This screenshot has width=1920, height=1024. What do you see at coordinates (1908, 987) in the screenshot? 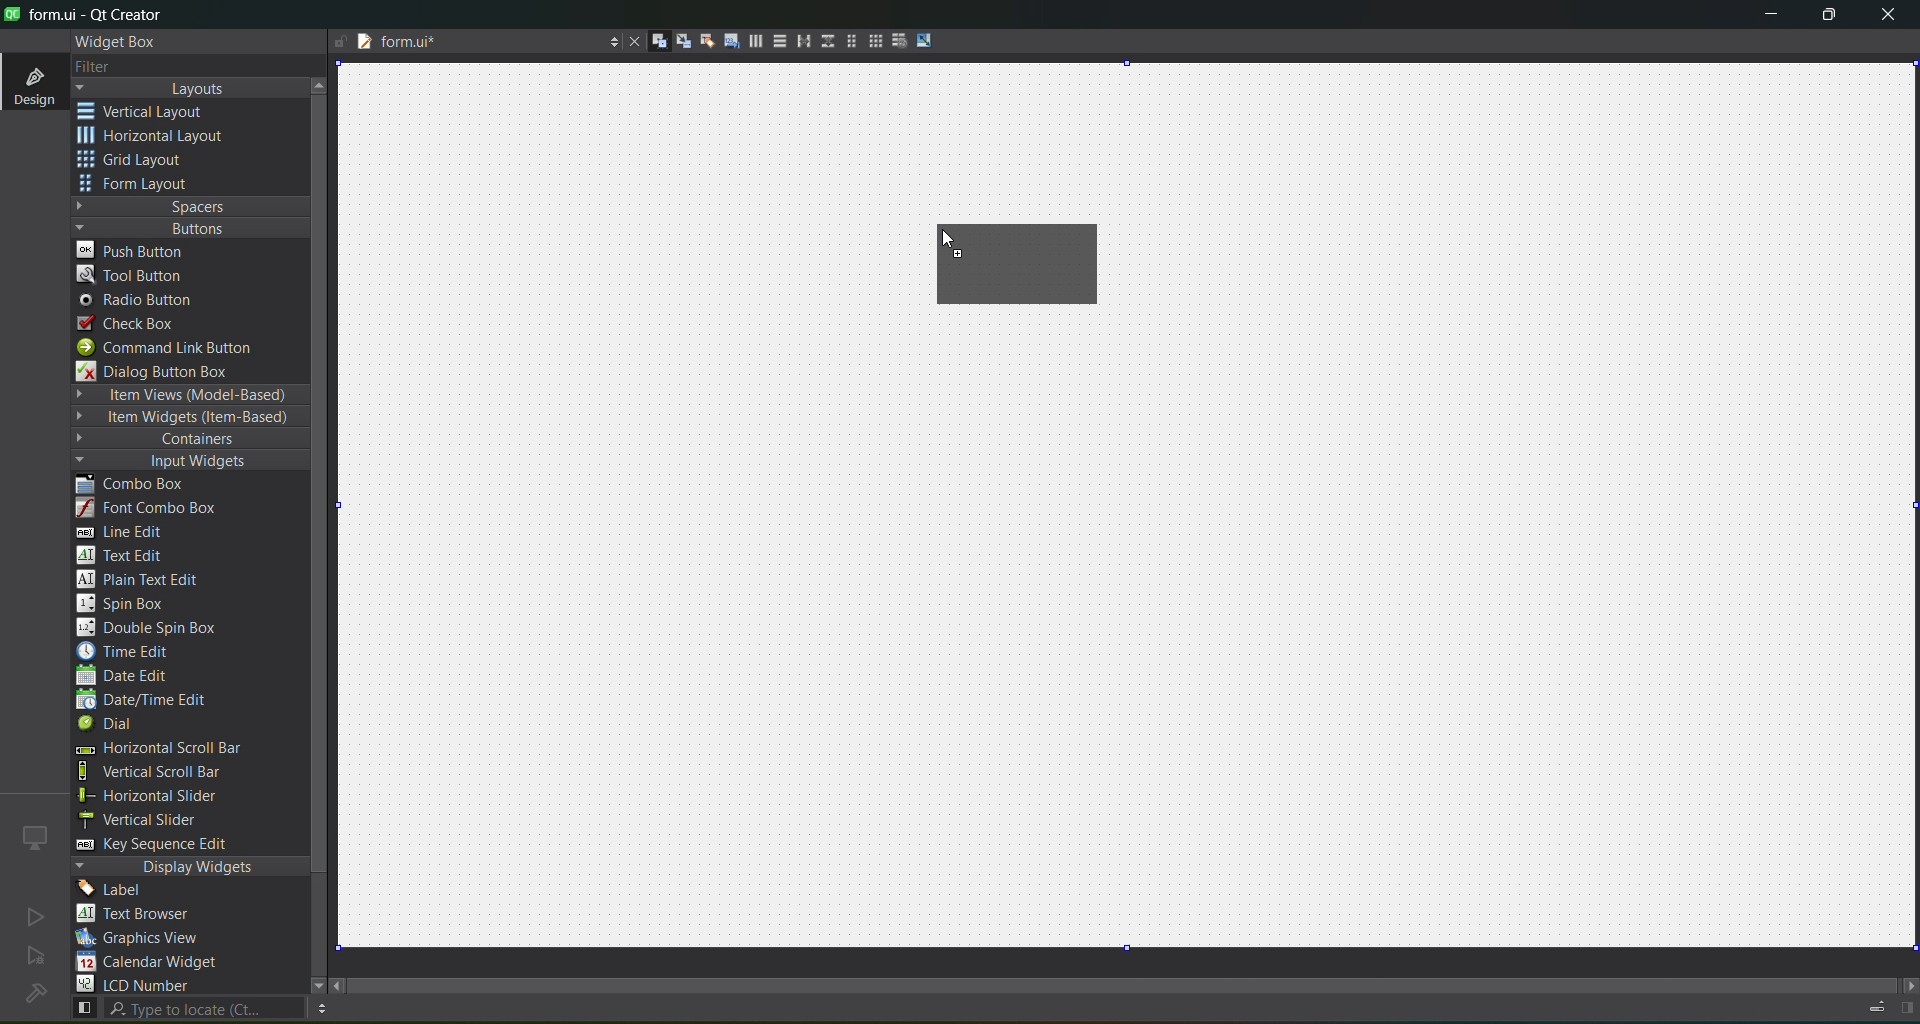
I see `move right` at bounding box center [1908, 987].